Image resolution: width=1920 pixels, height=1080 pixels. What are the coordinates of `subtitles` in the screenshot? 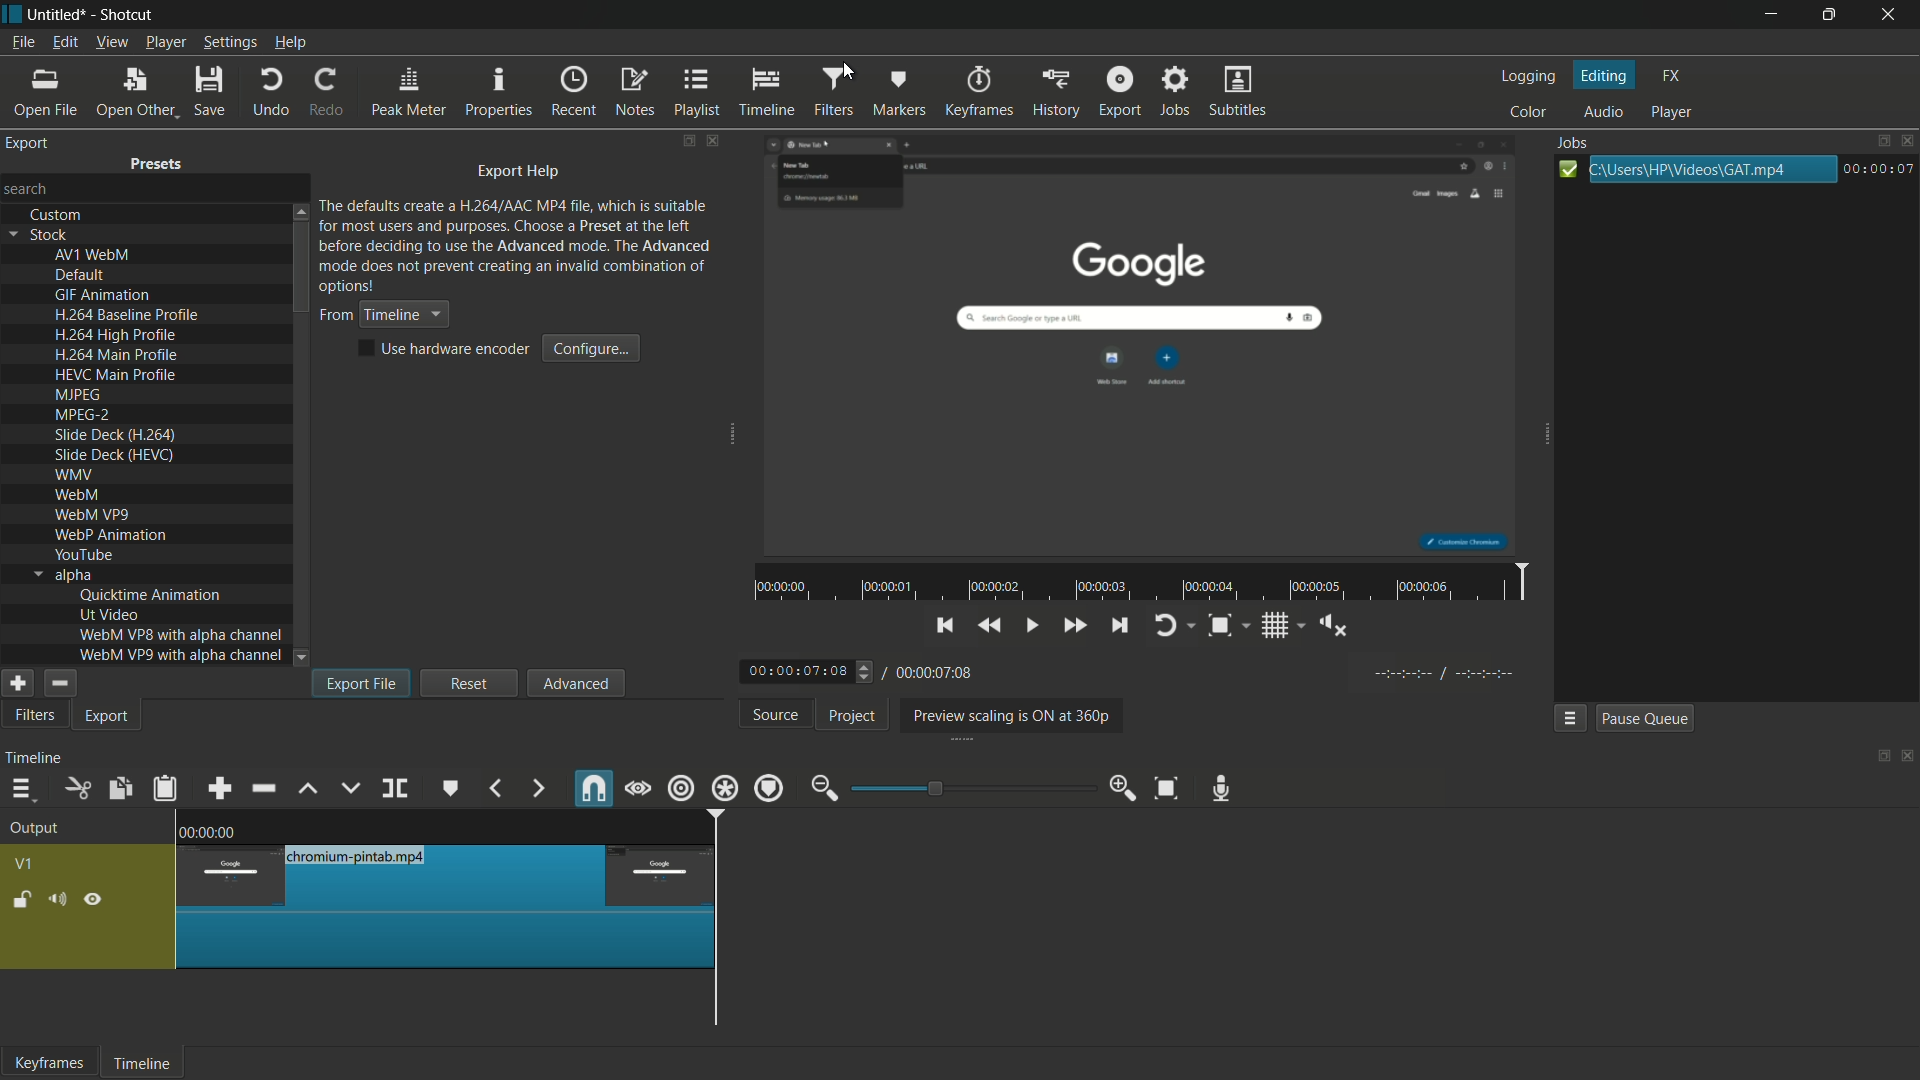 It's located at (1240, 90).